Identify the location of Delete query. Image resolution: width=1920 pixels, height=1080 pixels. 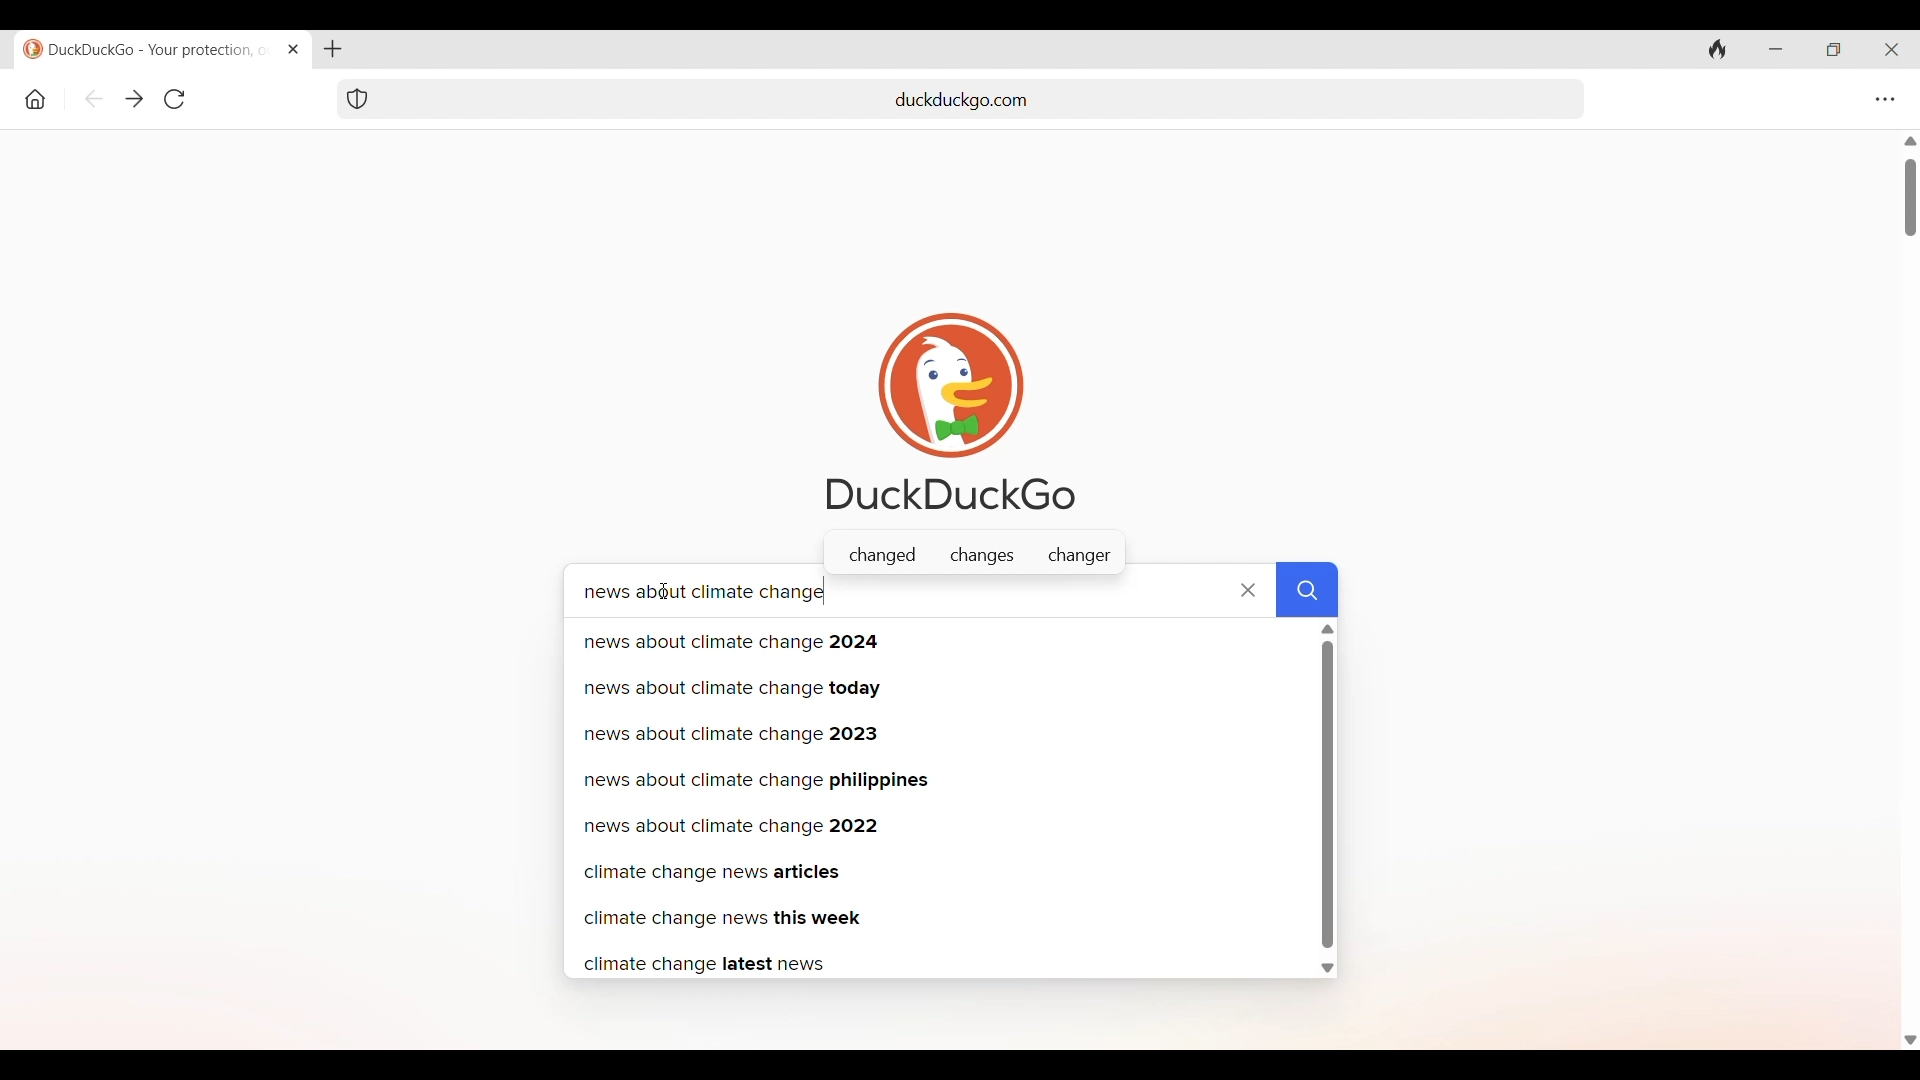
(1247, 590).